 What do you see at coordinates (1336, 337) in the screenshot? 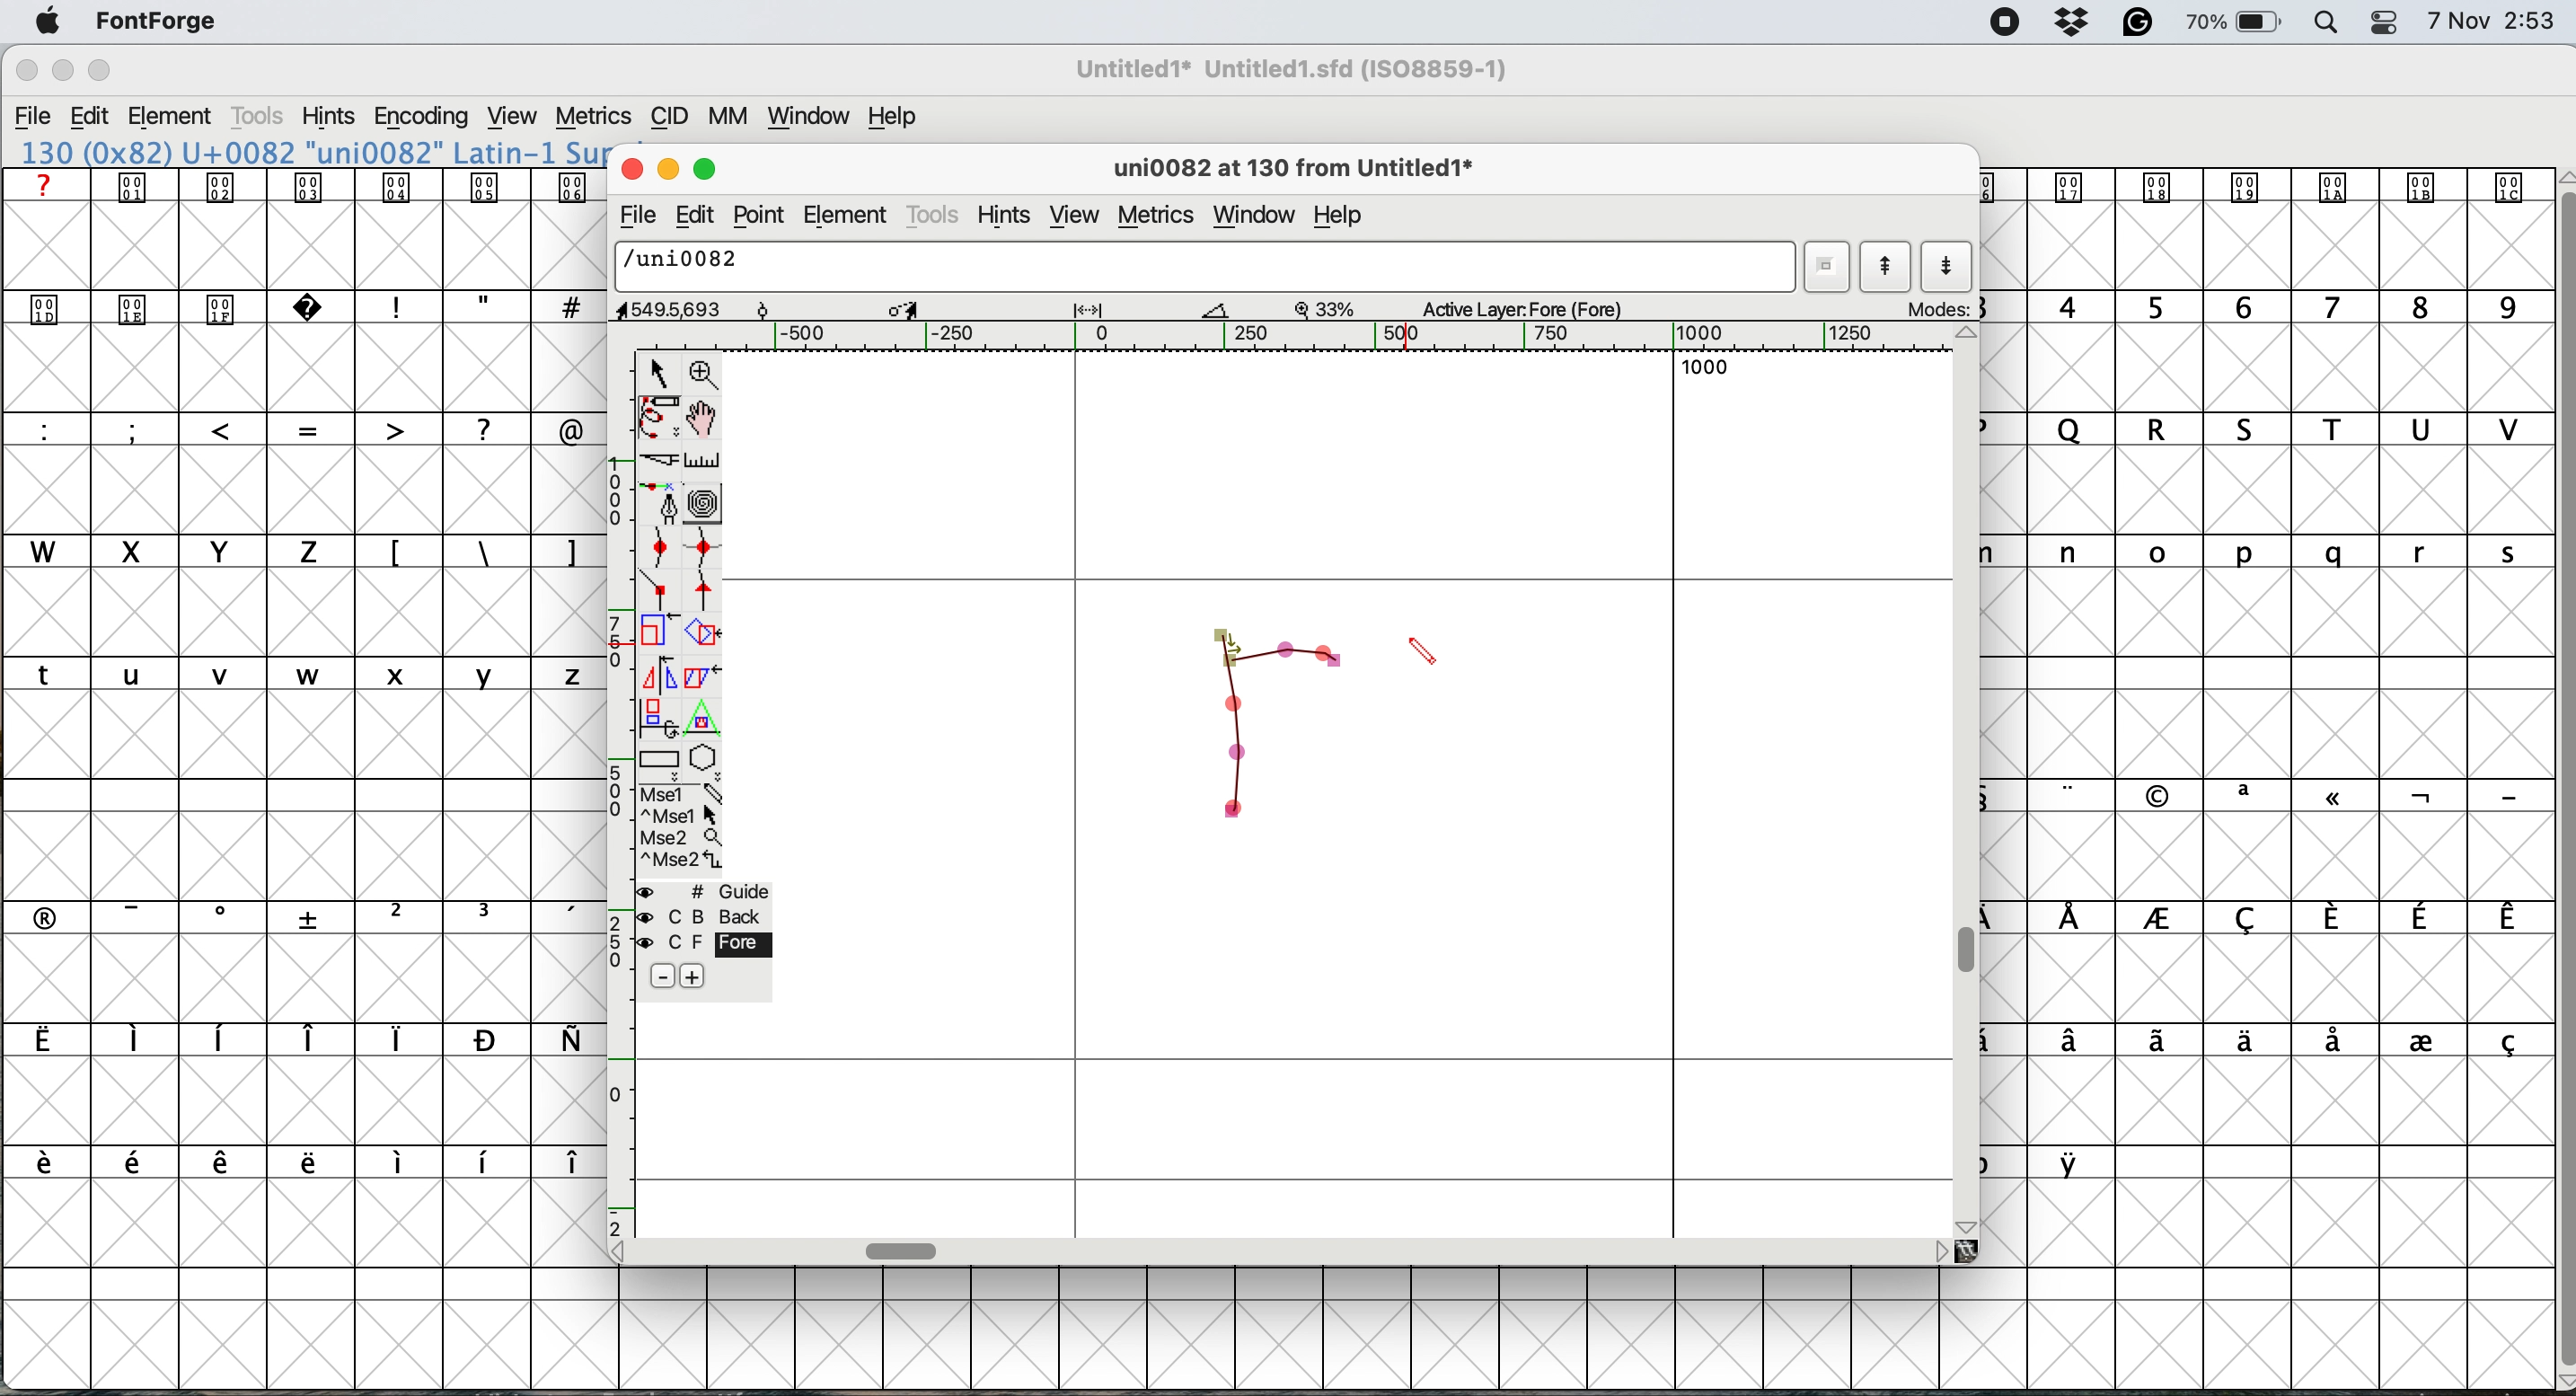
I see `horizontal scale` at bounding box center [1336, 337].